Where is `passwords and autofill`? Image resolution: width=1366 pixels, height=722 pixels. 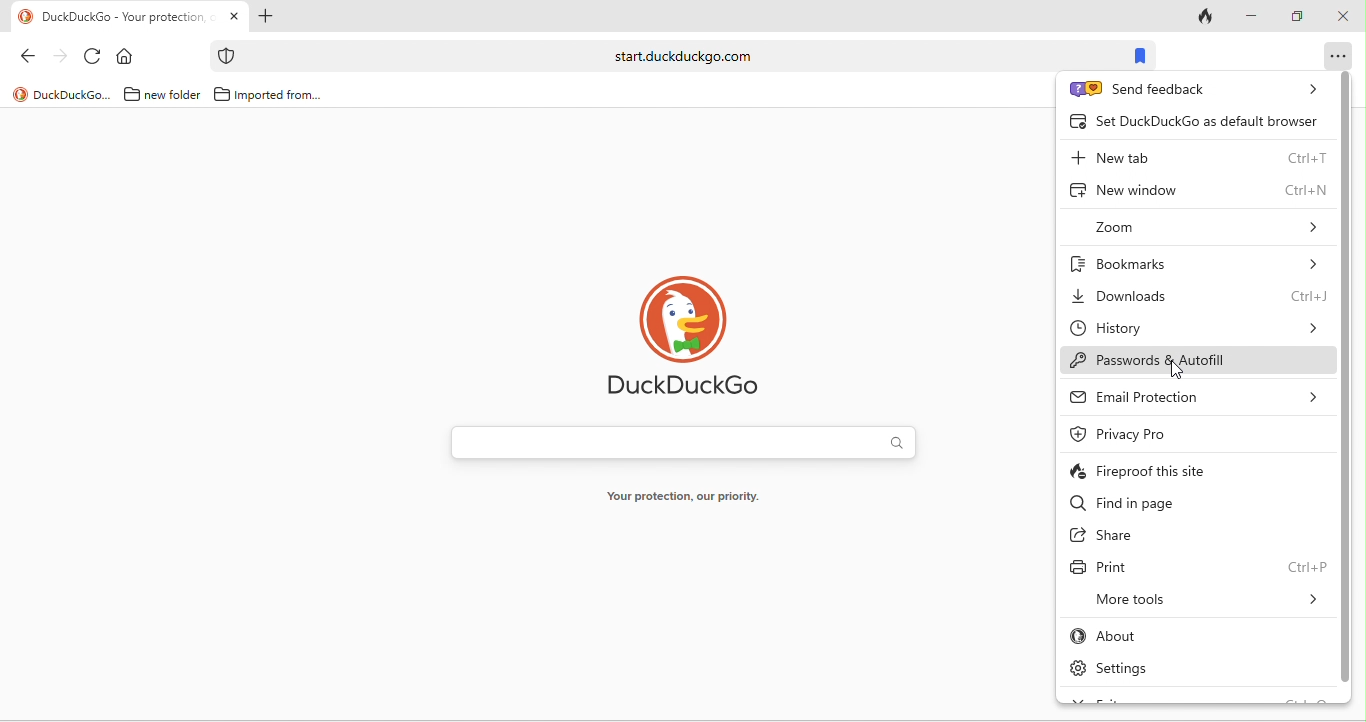 passwords and autofill is located at coordinates (1185, 363).